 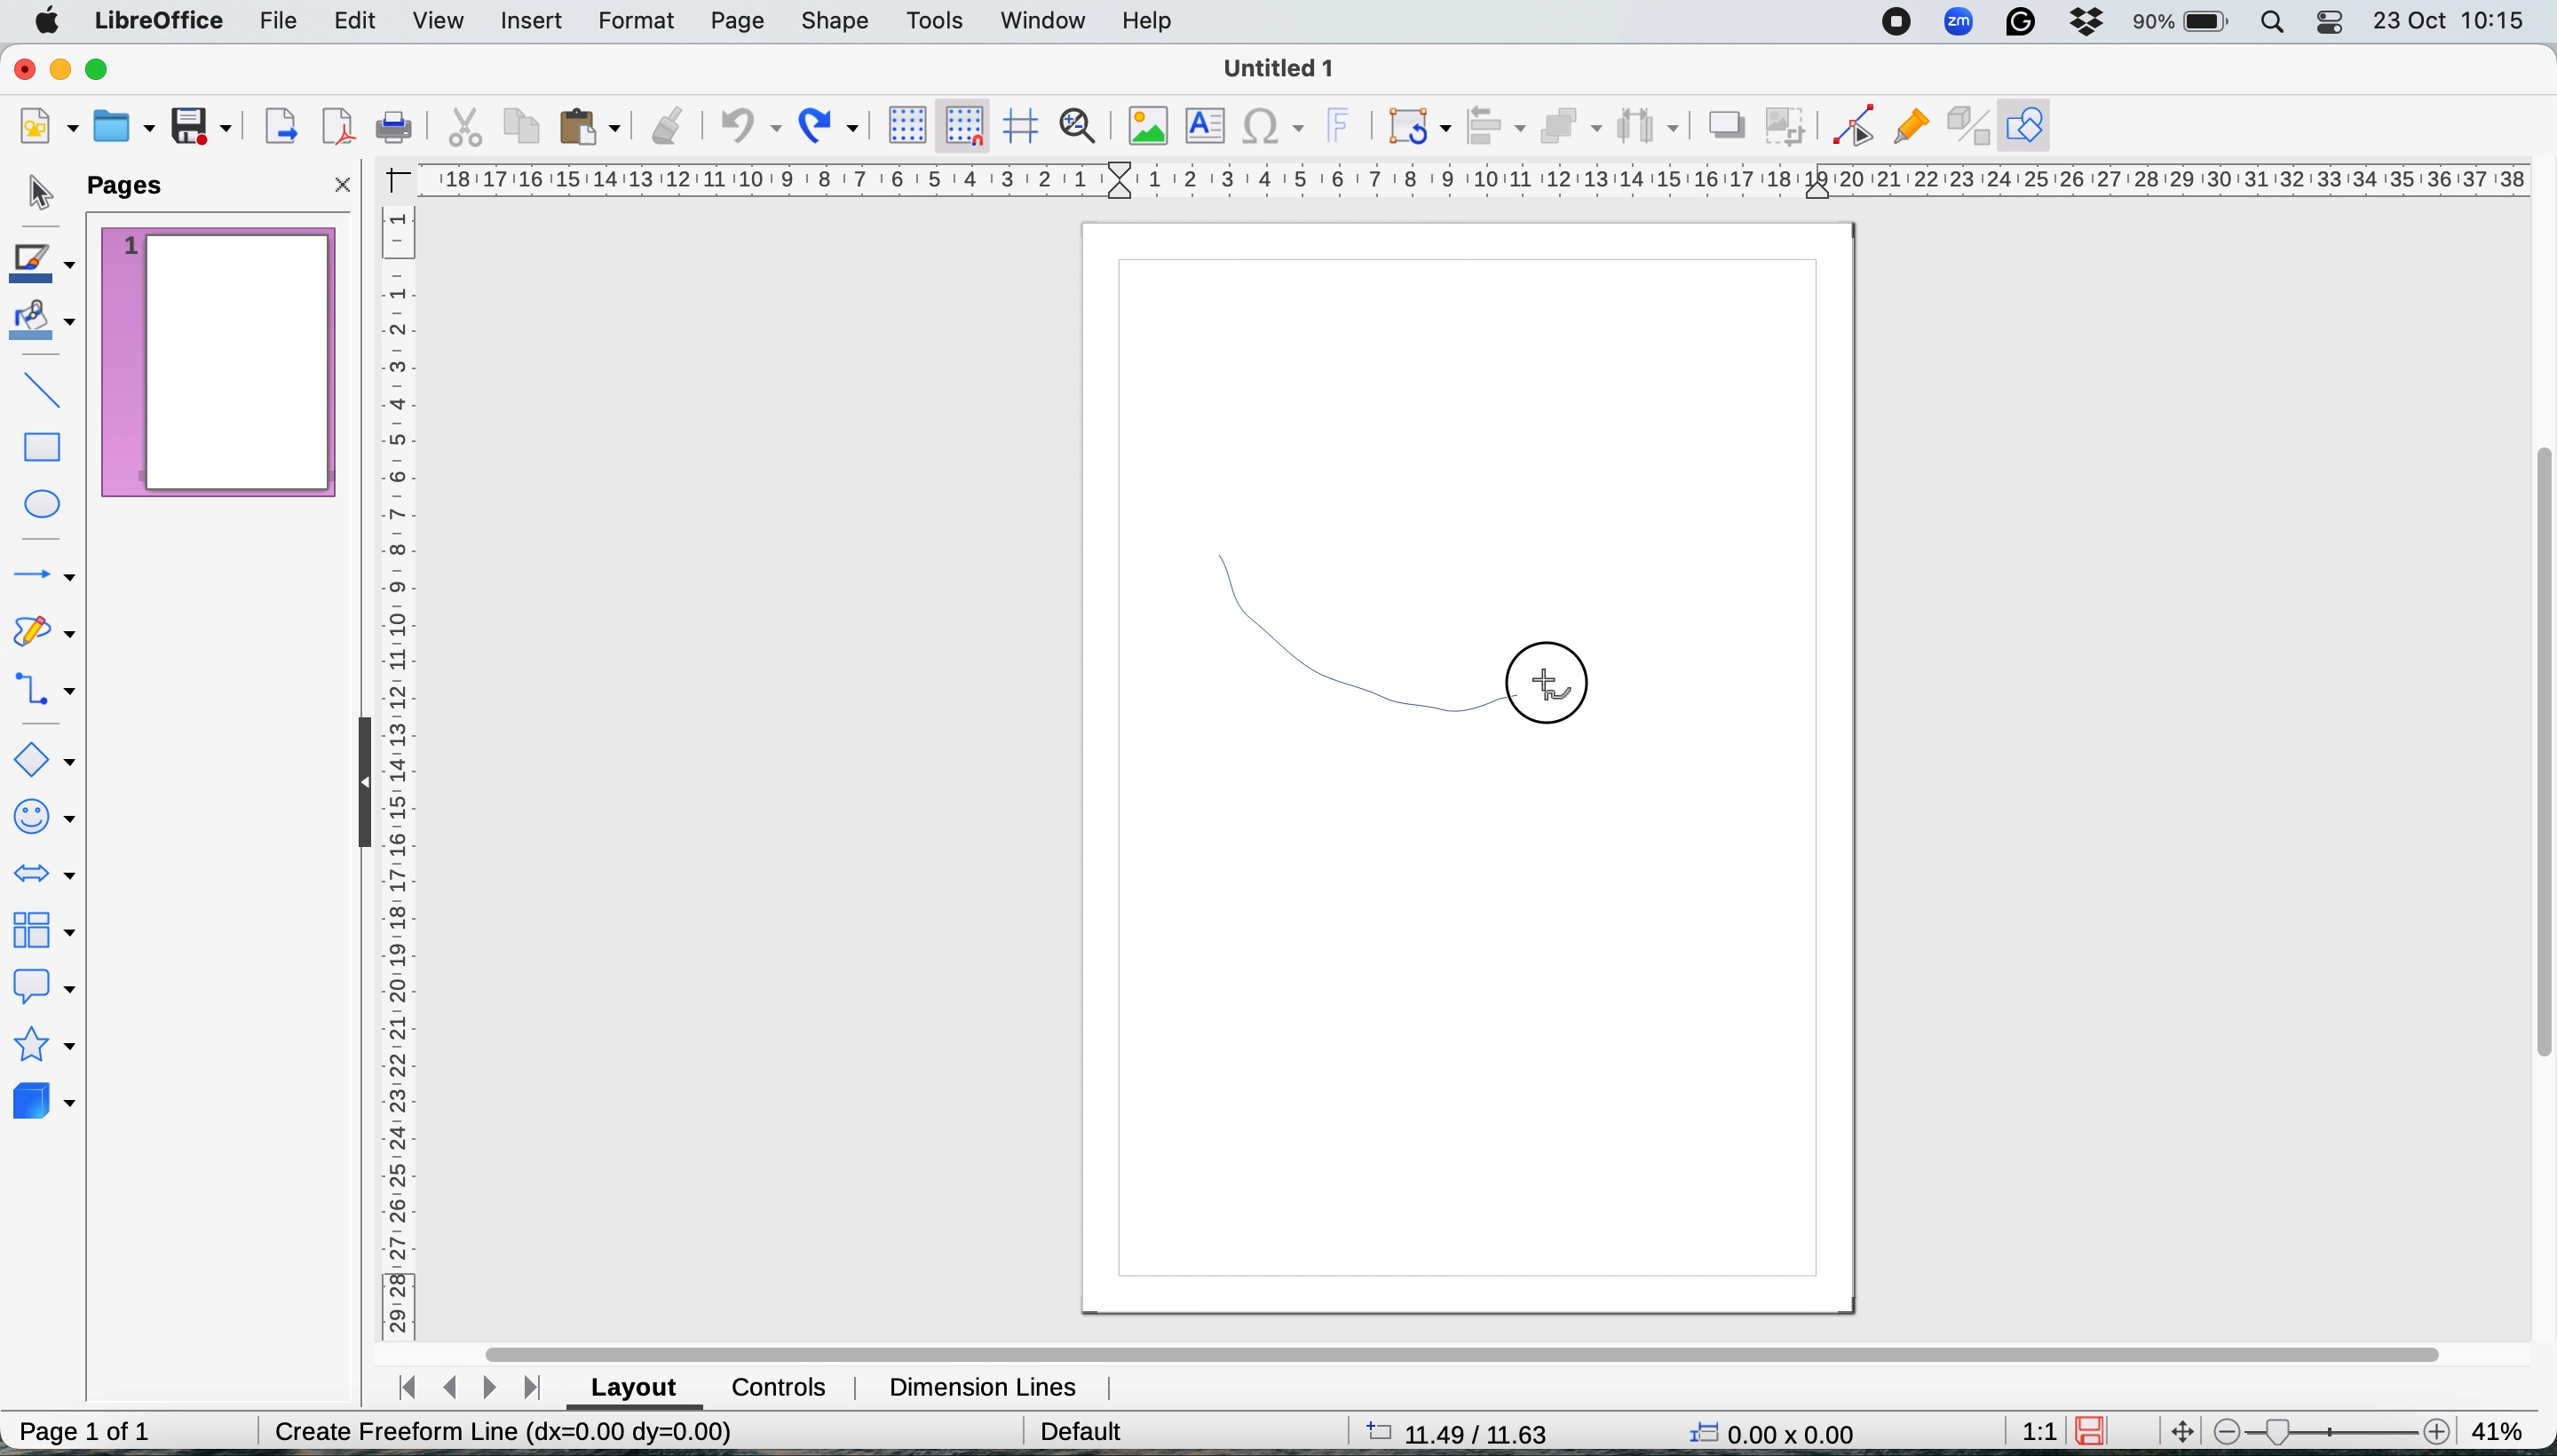 What do you see at coordinates (523, 127) in the screenshot?
I see `copy` at bounding box center [523, 127].